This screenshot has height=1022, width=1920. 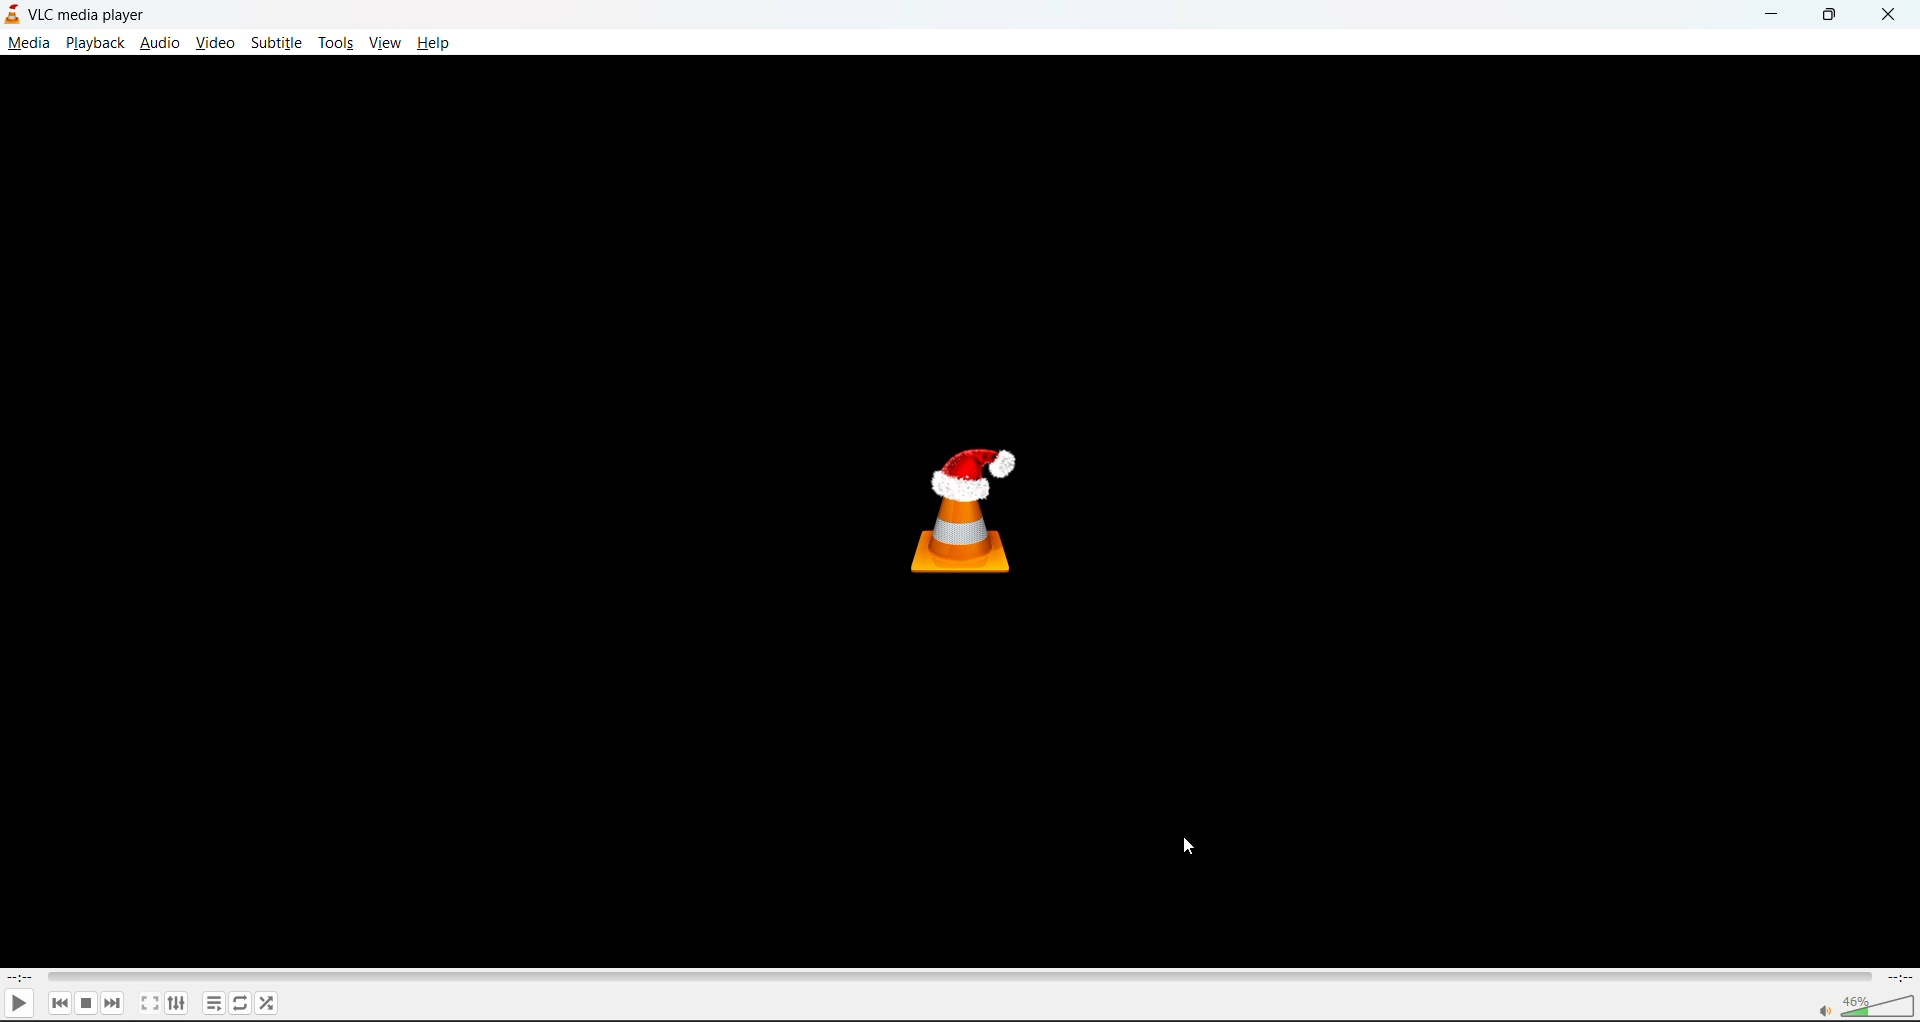 I want to click on maximize, so click(x=1830, y=13).